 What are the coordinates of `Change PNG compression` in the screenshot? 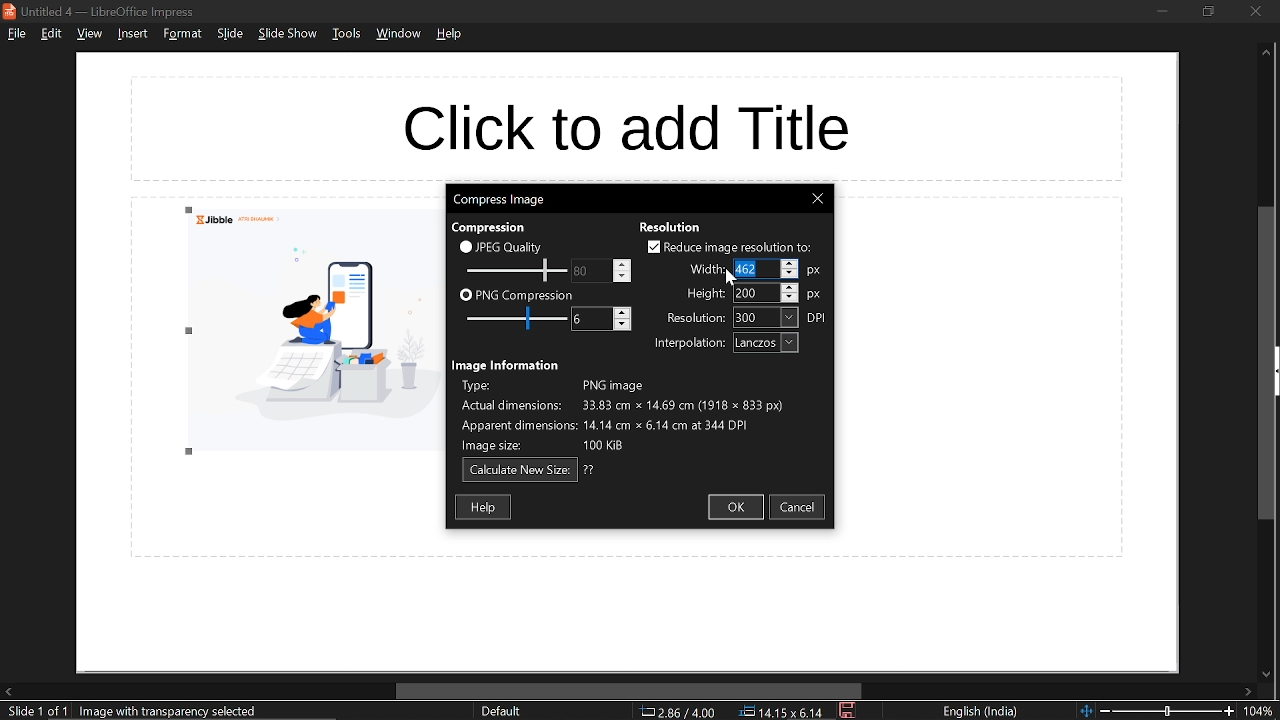 It's located at (590, 319).